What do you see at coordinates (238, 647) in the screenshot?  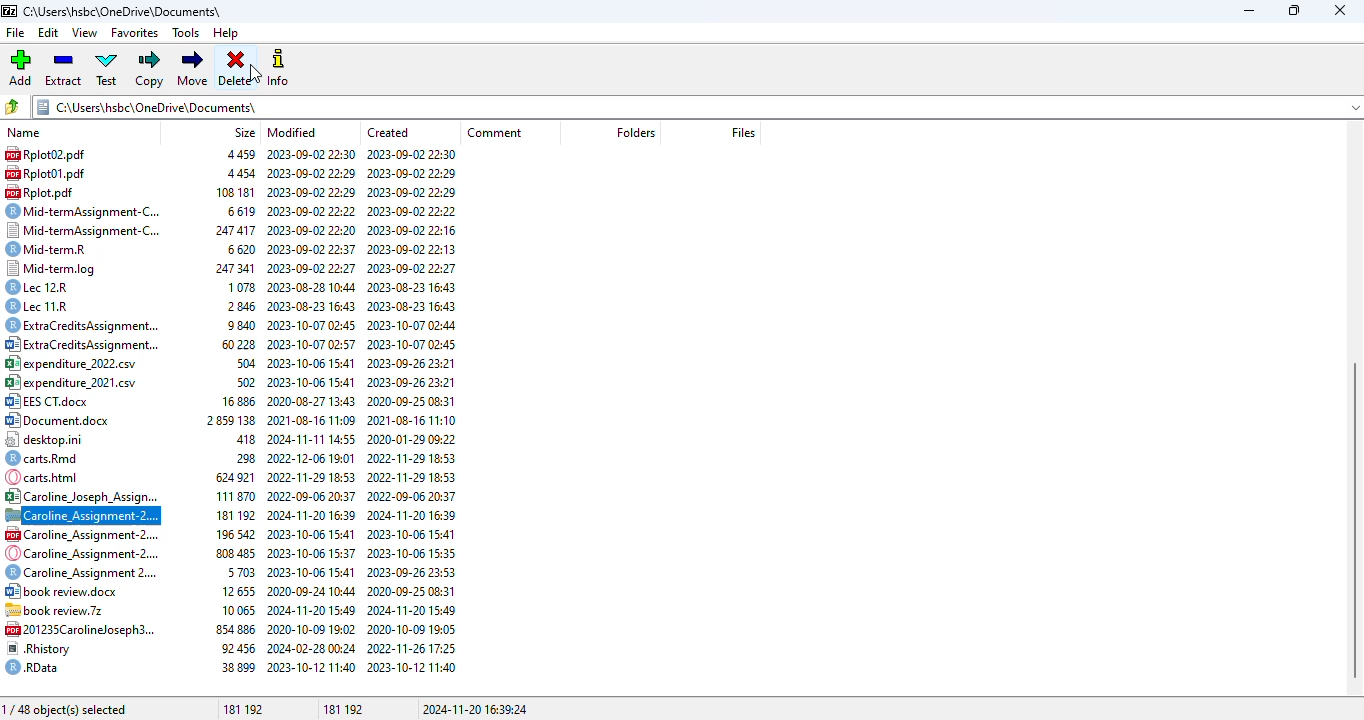 I see `92 456` at bounding box center [238, 647].